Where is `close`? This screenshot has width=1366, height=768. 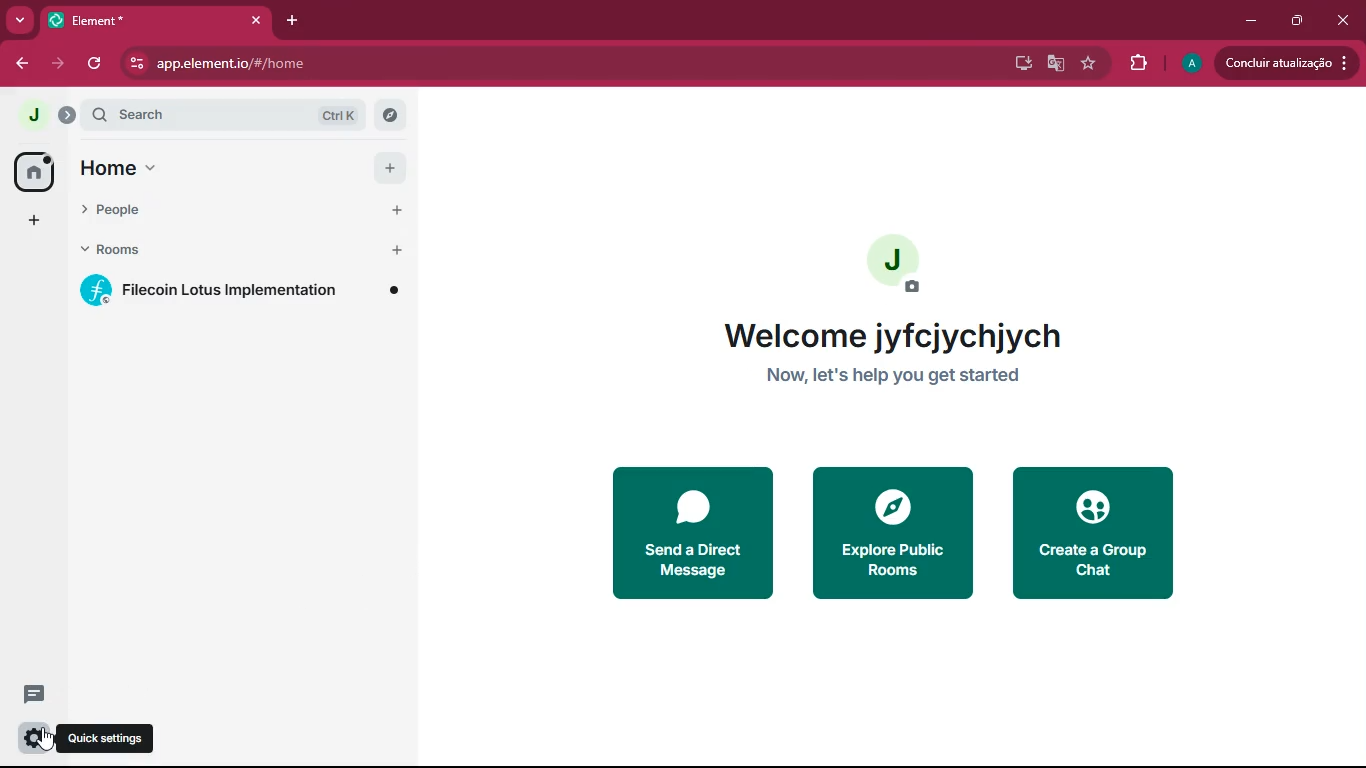
close is located at coordinates (254, 20).